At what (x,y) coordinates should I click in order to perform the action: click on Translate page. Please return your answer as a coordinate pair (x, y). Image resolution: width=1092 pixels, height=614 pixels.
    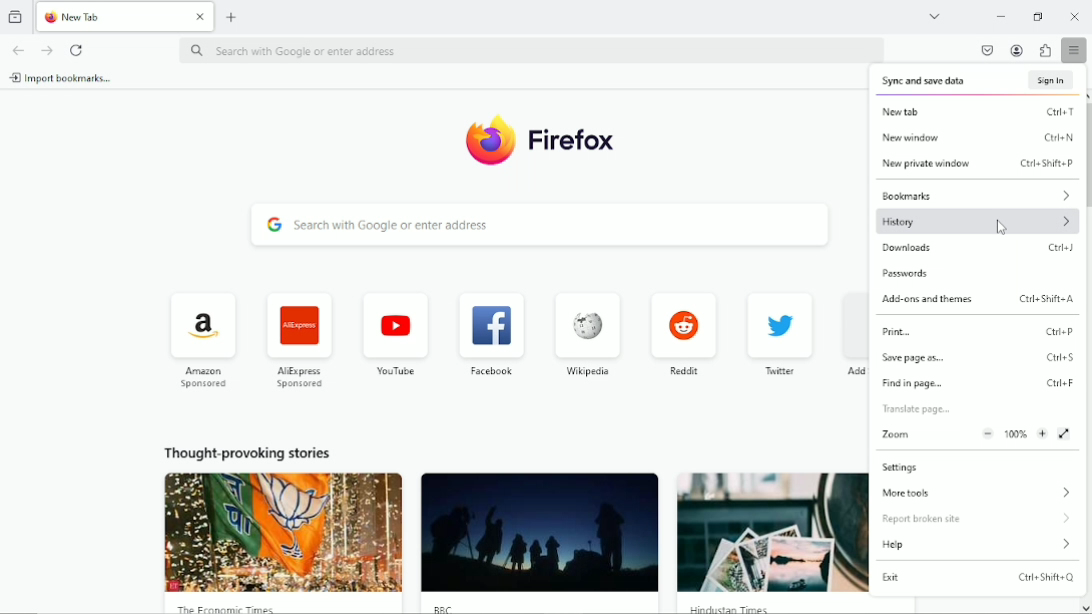
    Looking at the image, I should click on (915, 410).